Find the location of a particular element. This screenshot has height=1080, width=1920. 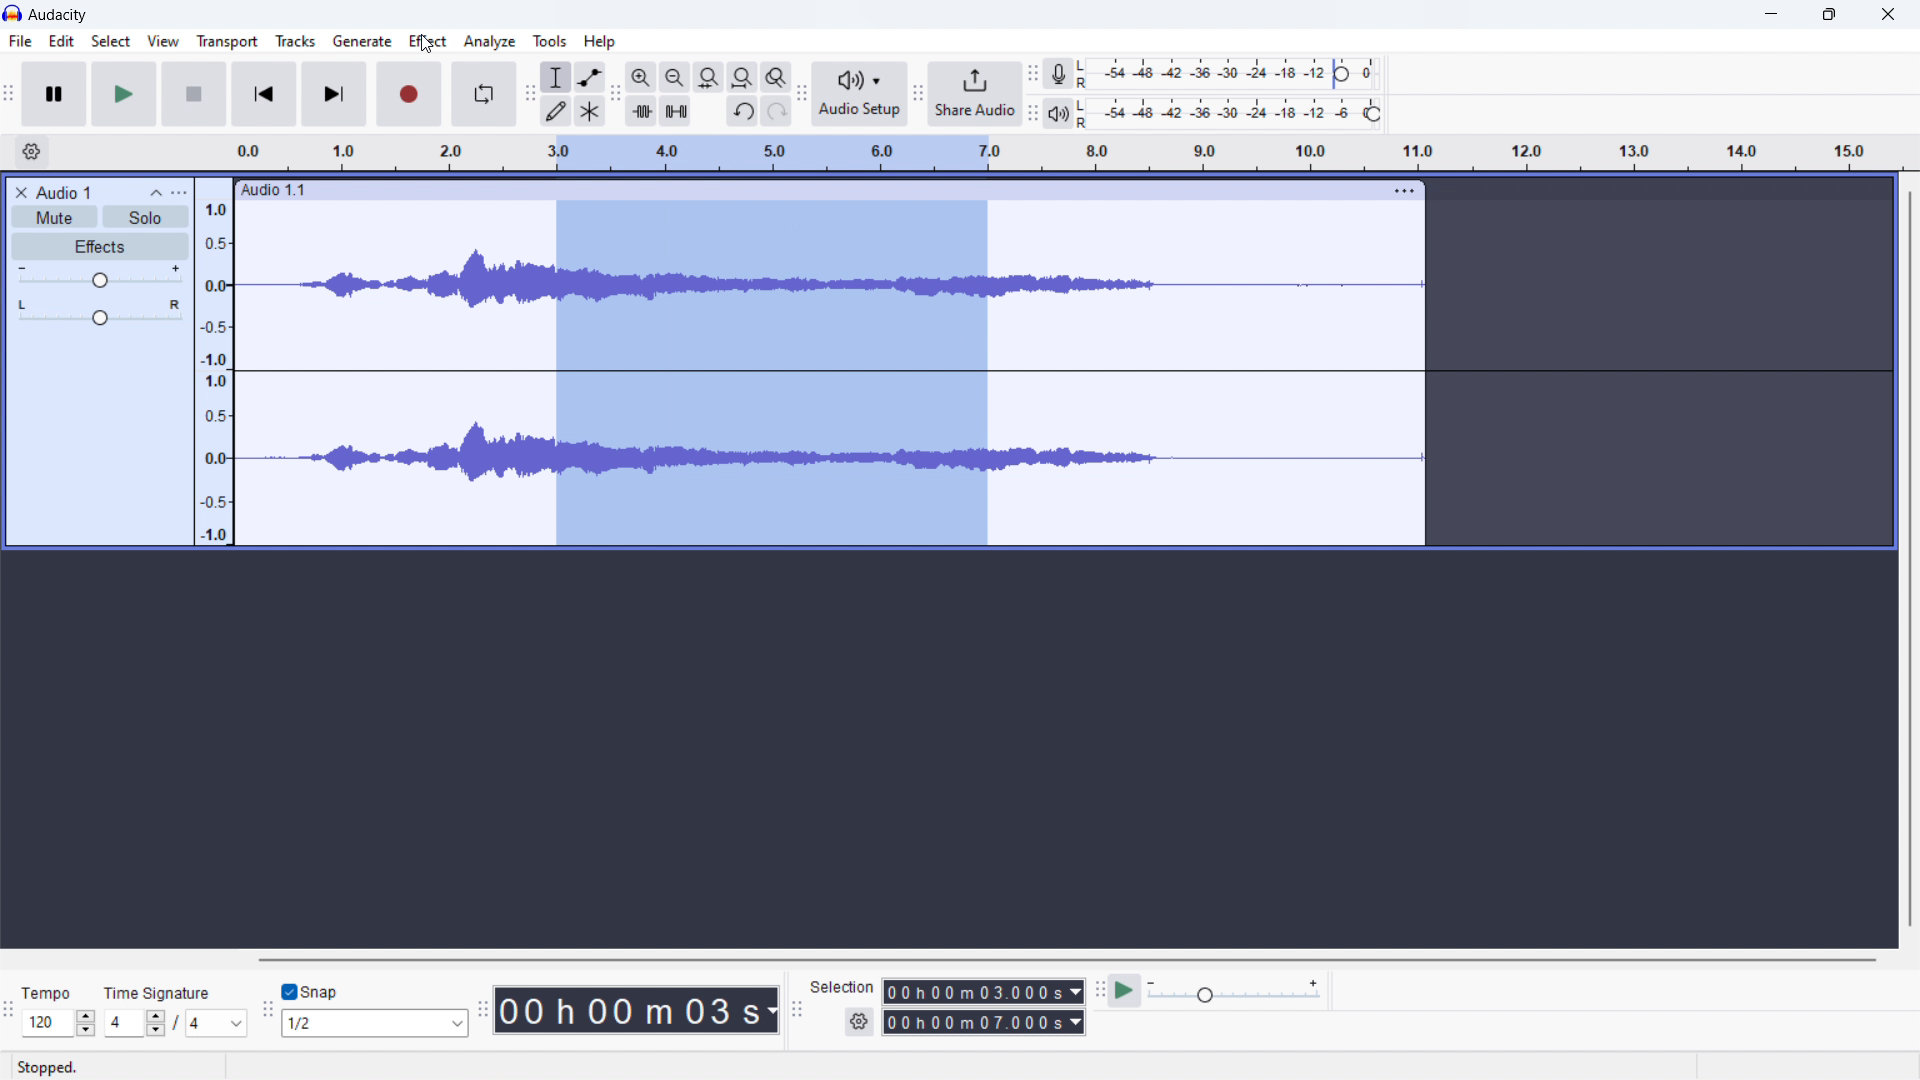

tools toolbar is located at coordinates (530, 94).